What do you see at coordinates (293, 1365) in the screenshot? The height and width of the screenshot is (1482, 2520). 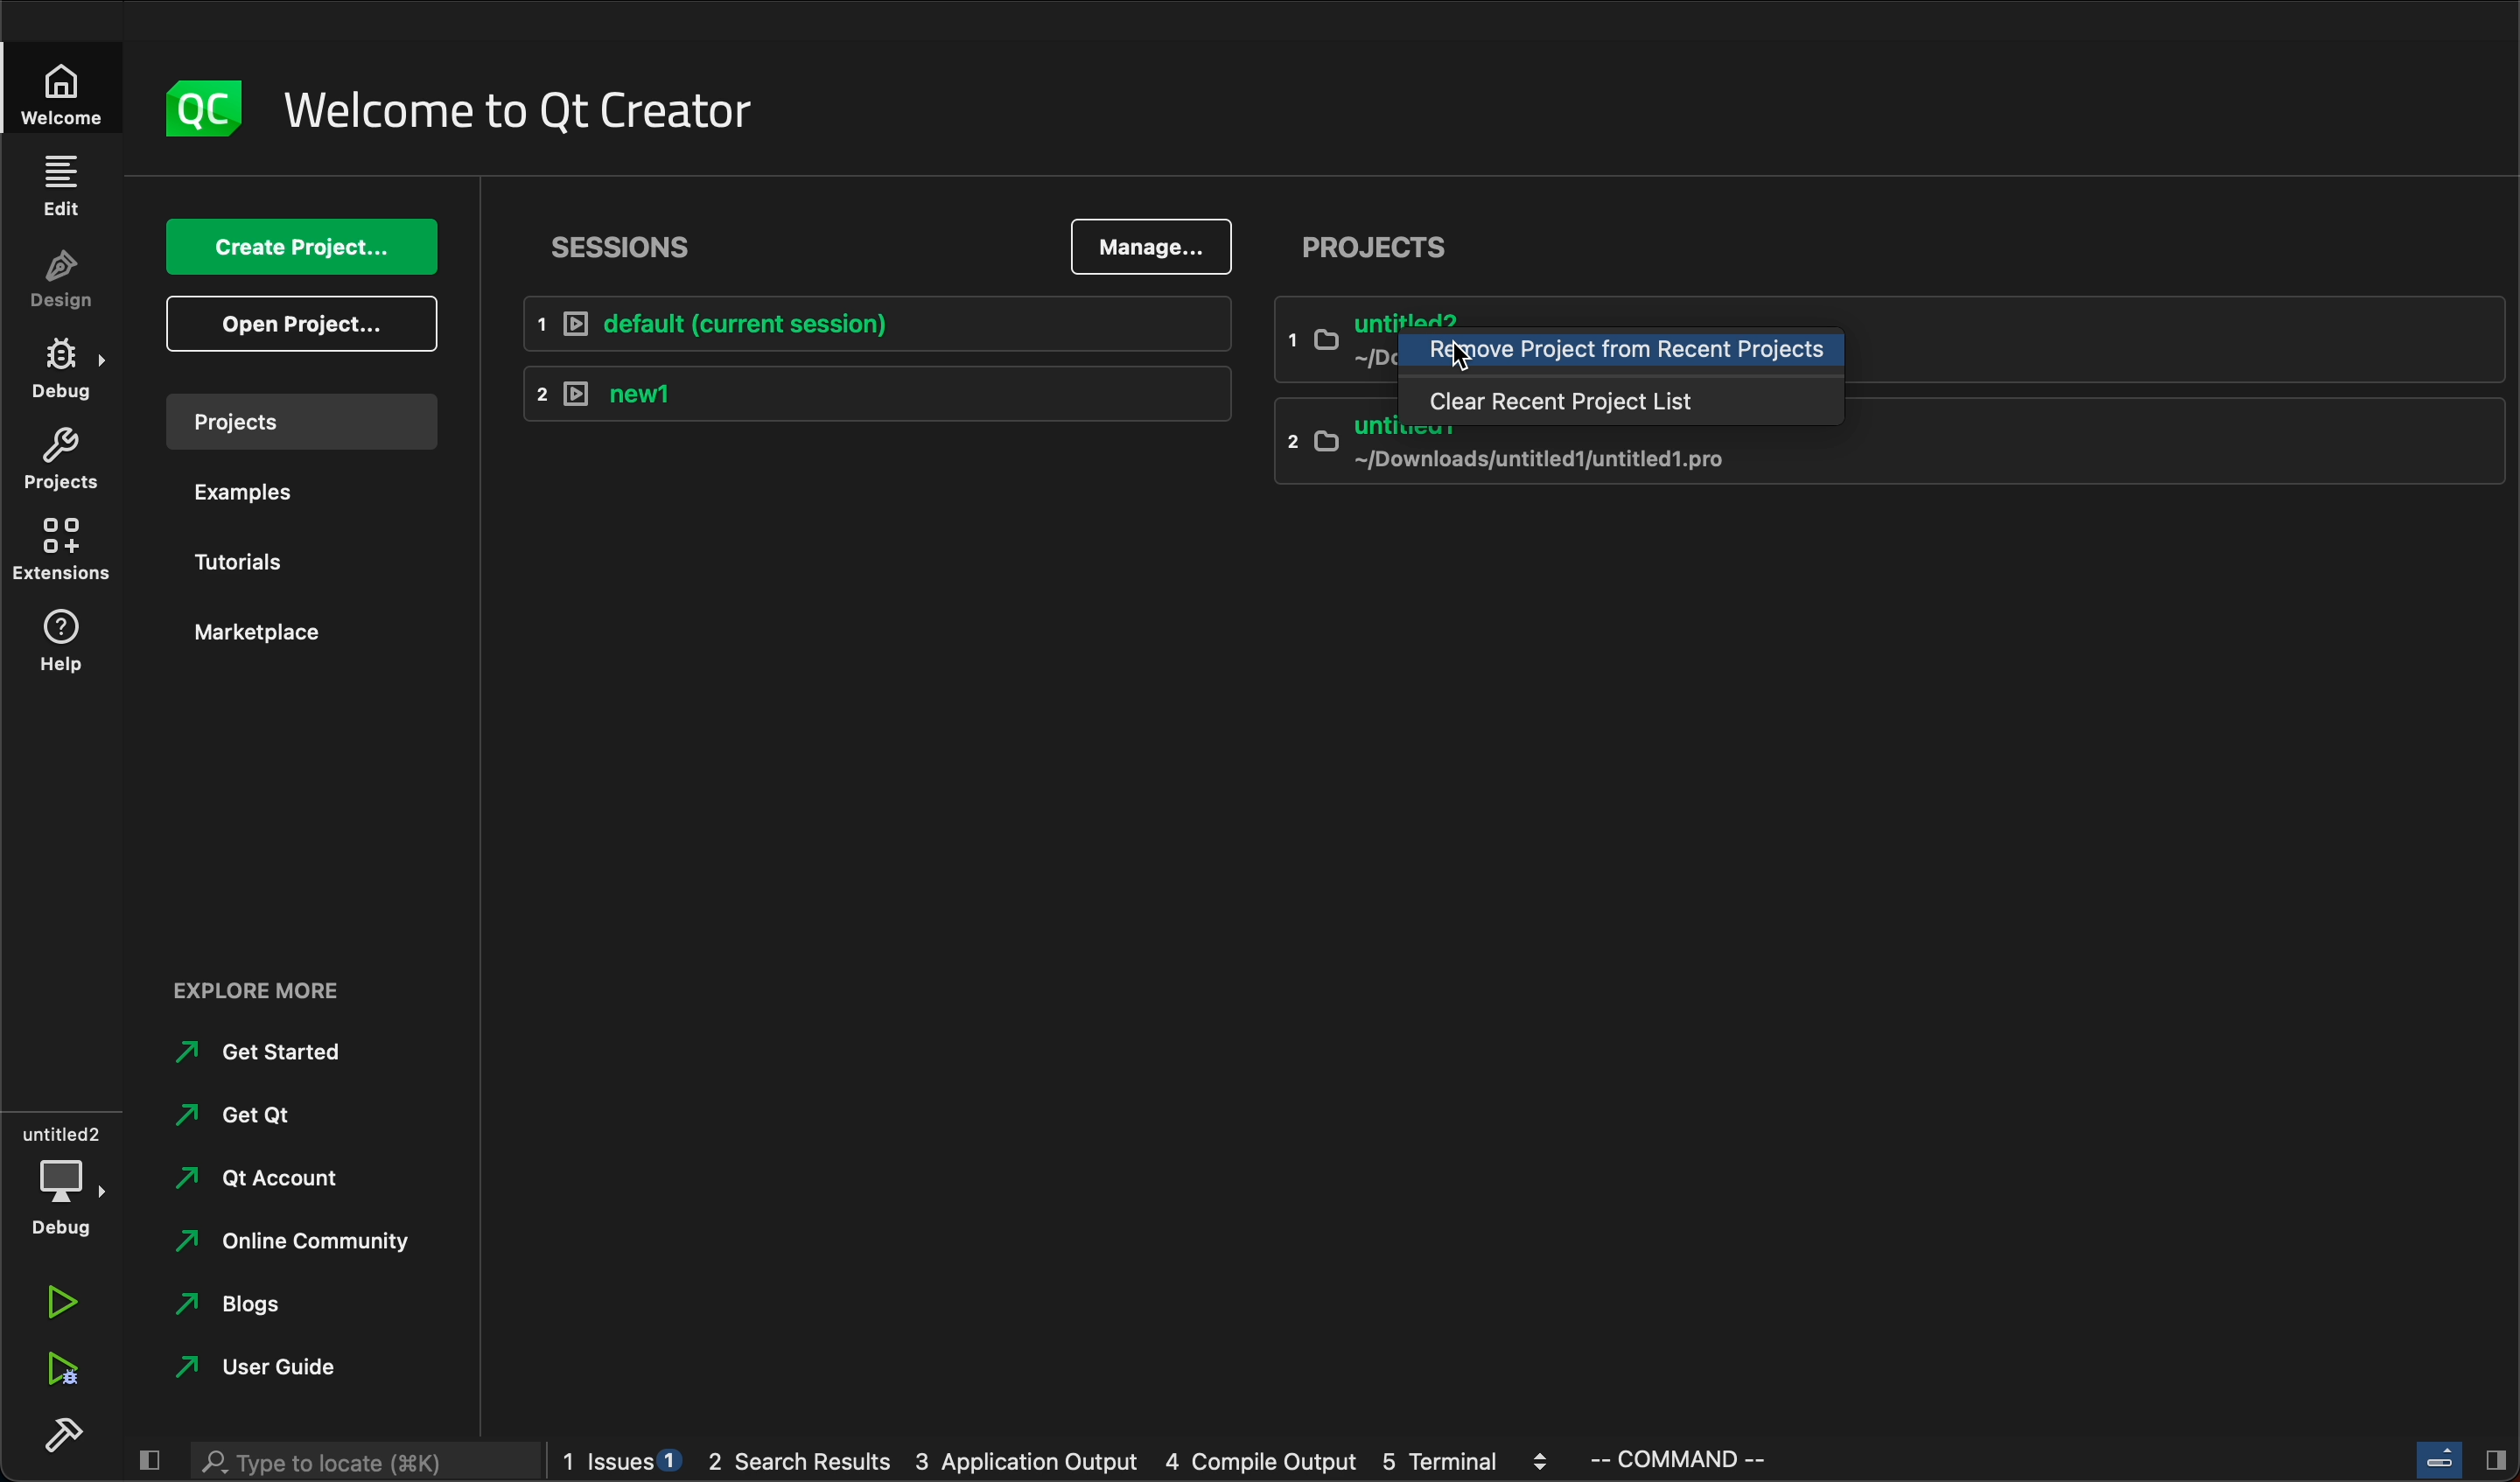 I see `user code` at bounding box center [293, 1365].